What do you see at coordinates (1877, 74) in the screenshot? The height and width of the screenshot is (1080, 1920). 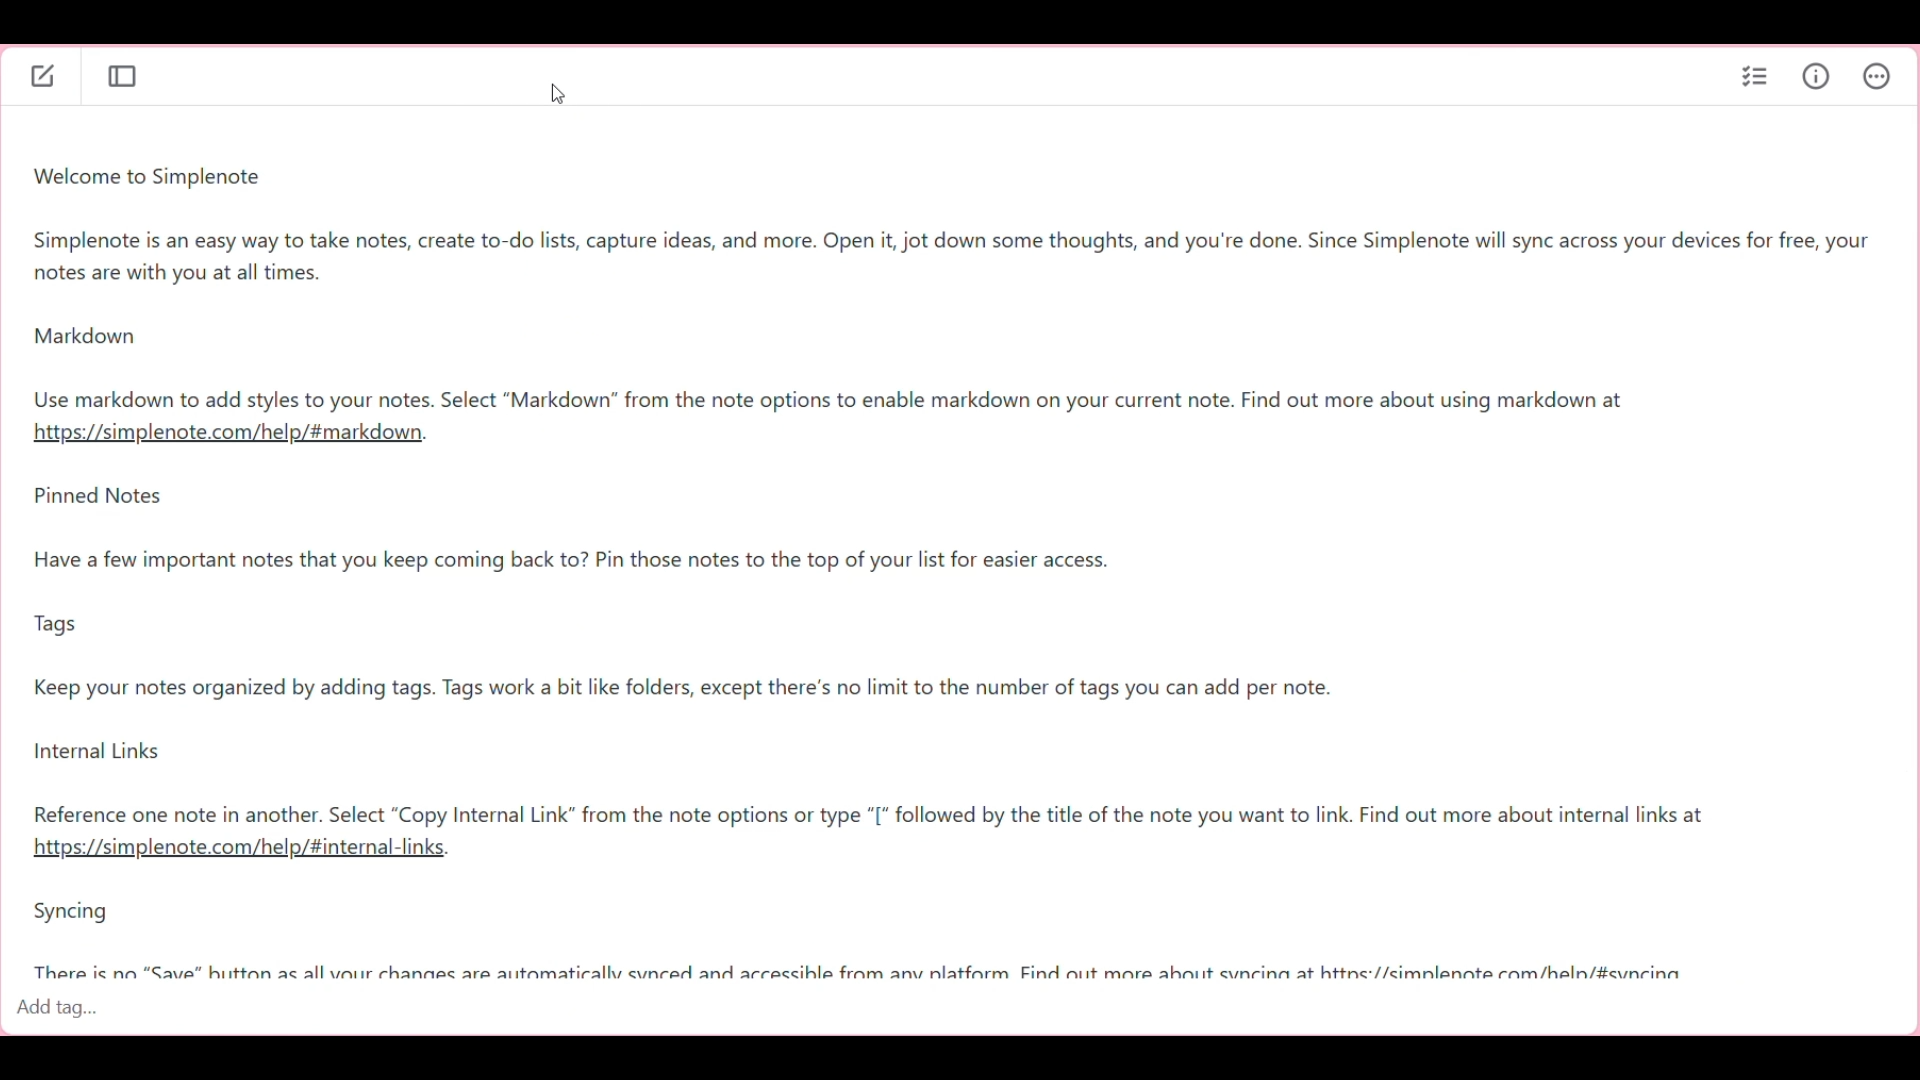 I see `Actions` at bounding box center [1877, 74].